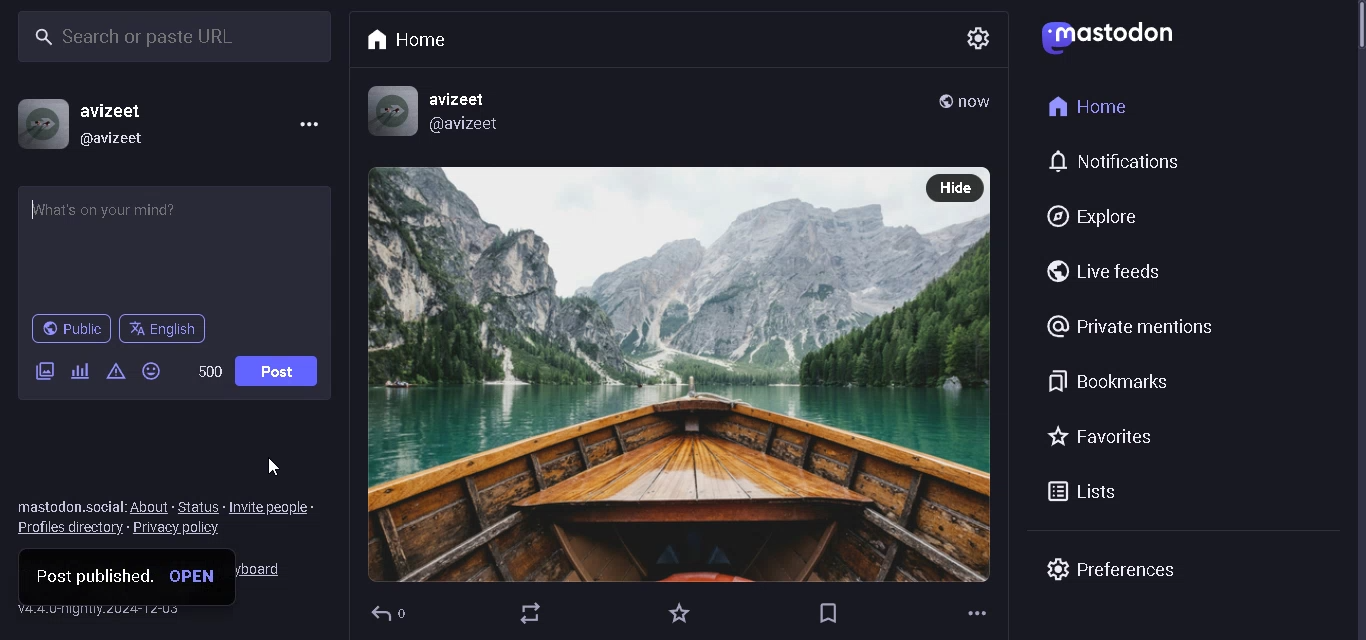 This screenshot has width=1366, height=640. What do you see at coordinates (435, 111) in the screenshot?
I see `profile information` at bounding box center [435, 111].